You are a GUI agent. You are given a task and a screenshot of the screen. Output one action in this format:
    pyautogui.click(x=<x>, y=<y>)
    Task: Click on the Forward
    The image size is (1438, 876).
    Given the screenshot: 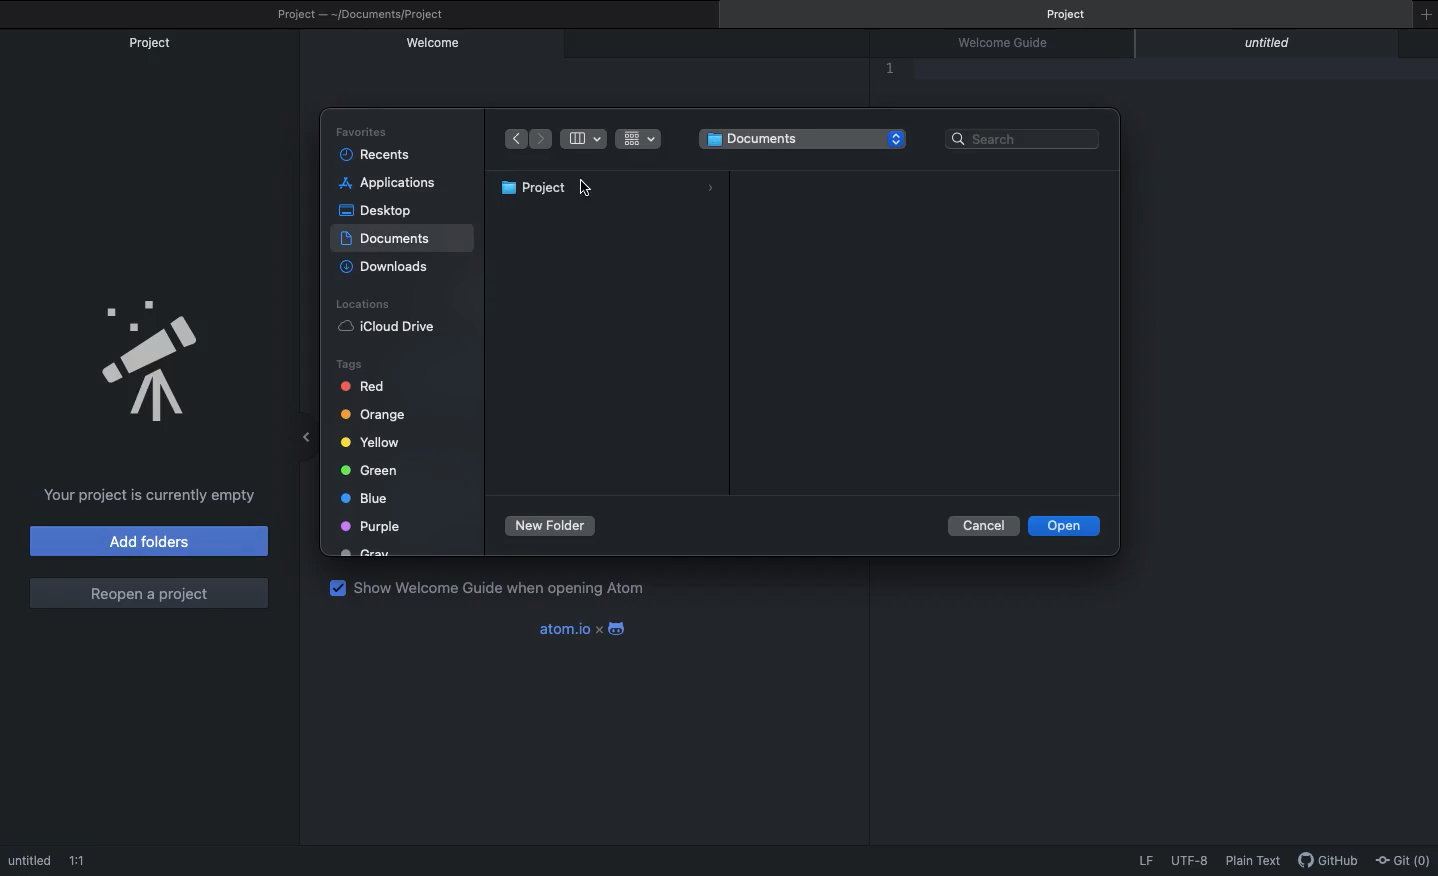 What is the action you would take?
    pyautogui.click(x=541, y=140)
    